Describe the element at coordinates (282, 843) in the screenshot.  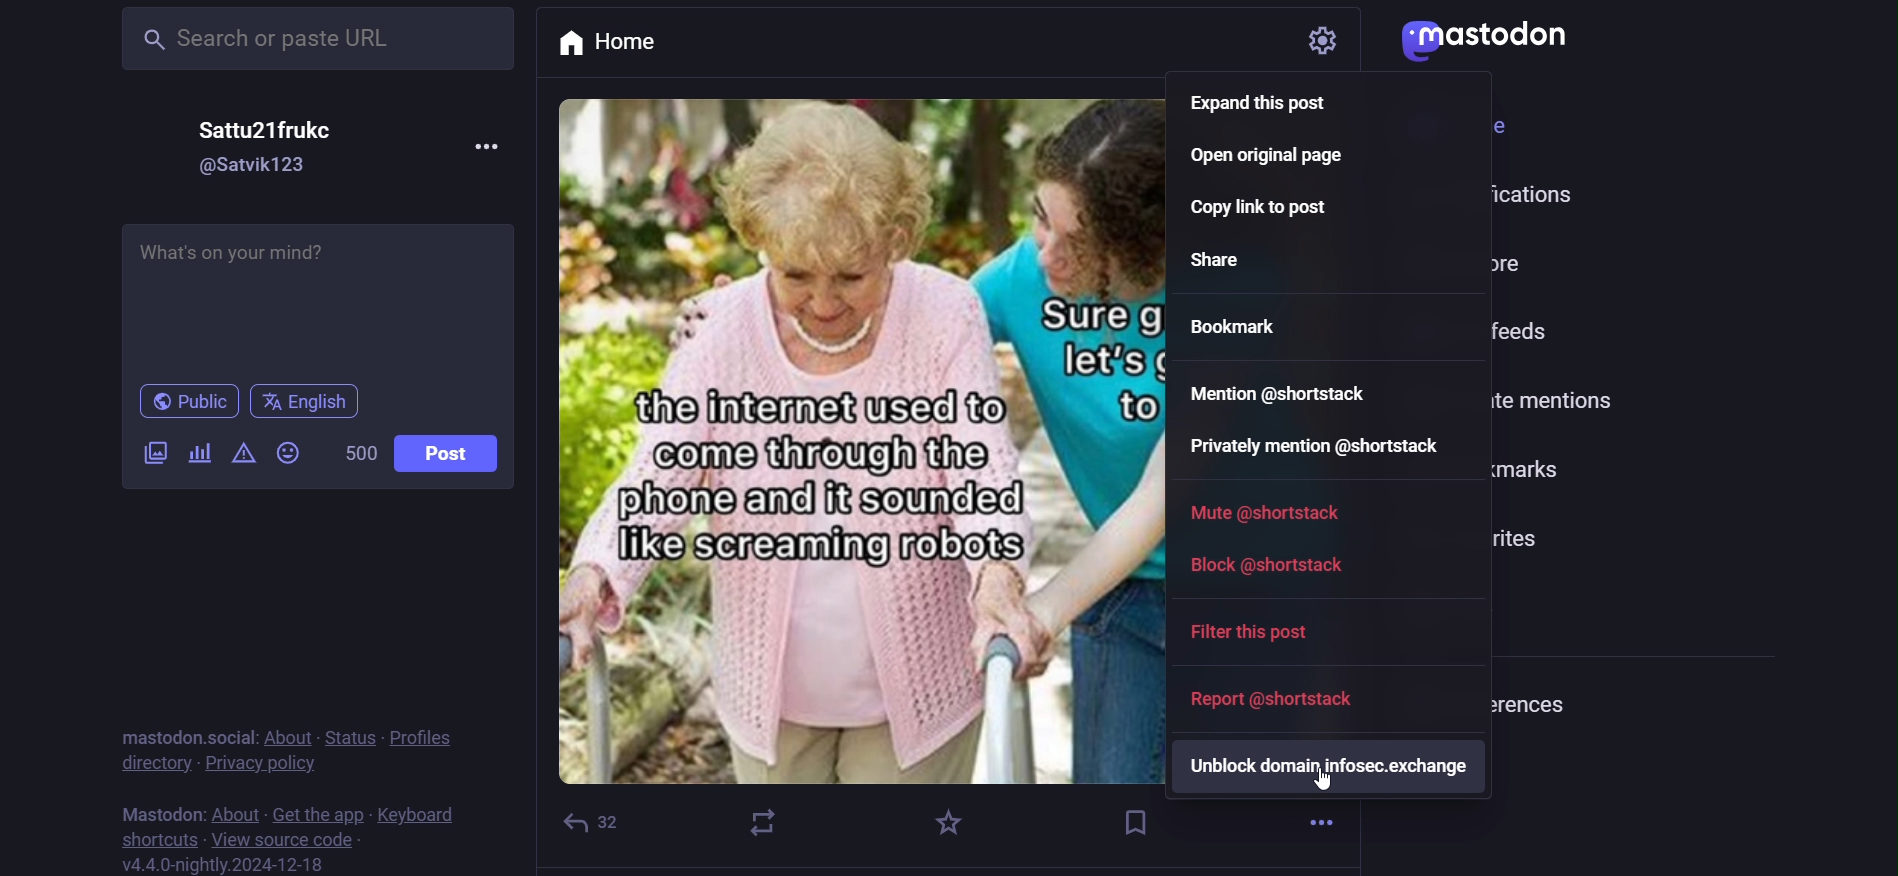
I see `source code` at that location.